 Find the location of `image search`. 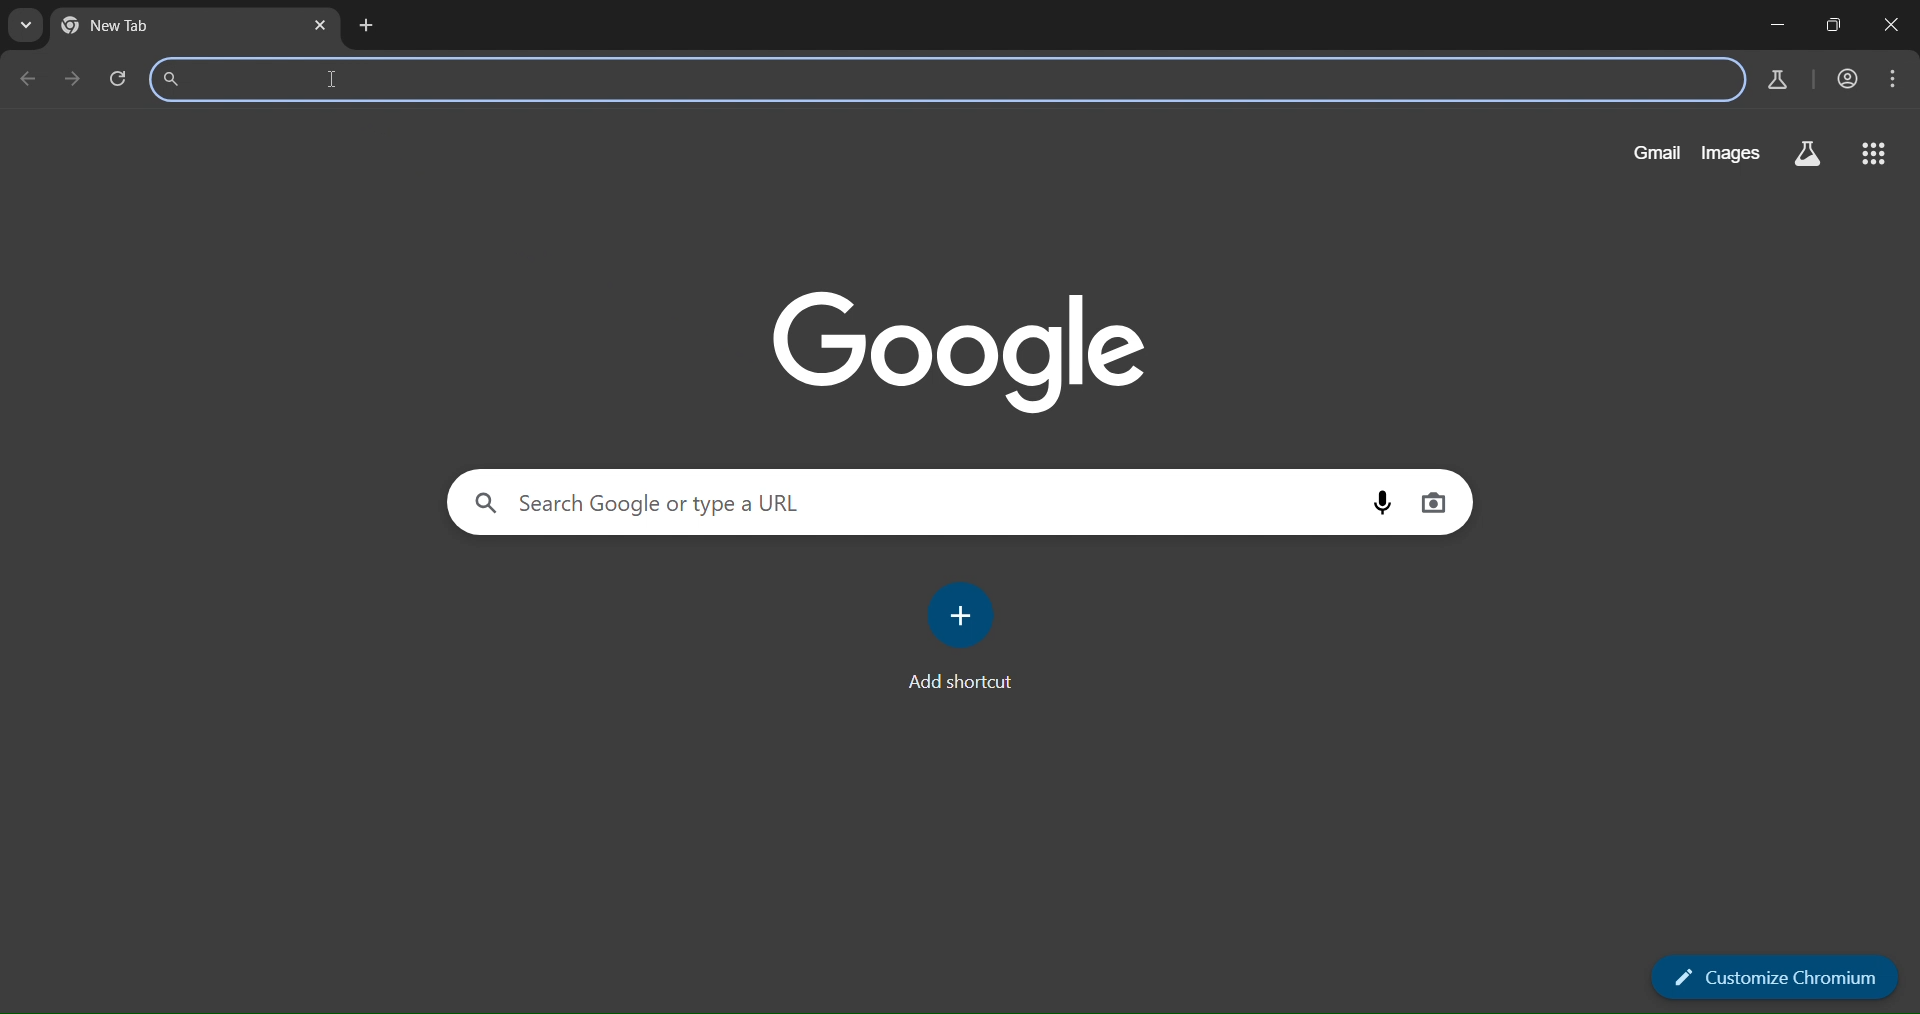

image search is located at coordinates (1435, 500).